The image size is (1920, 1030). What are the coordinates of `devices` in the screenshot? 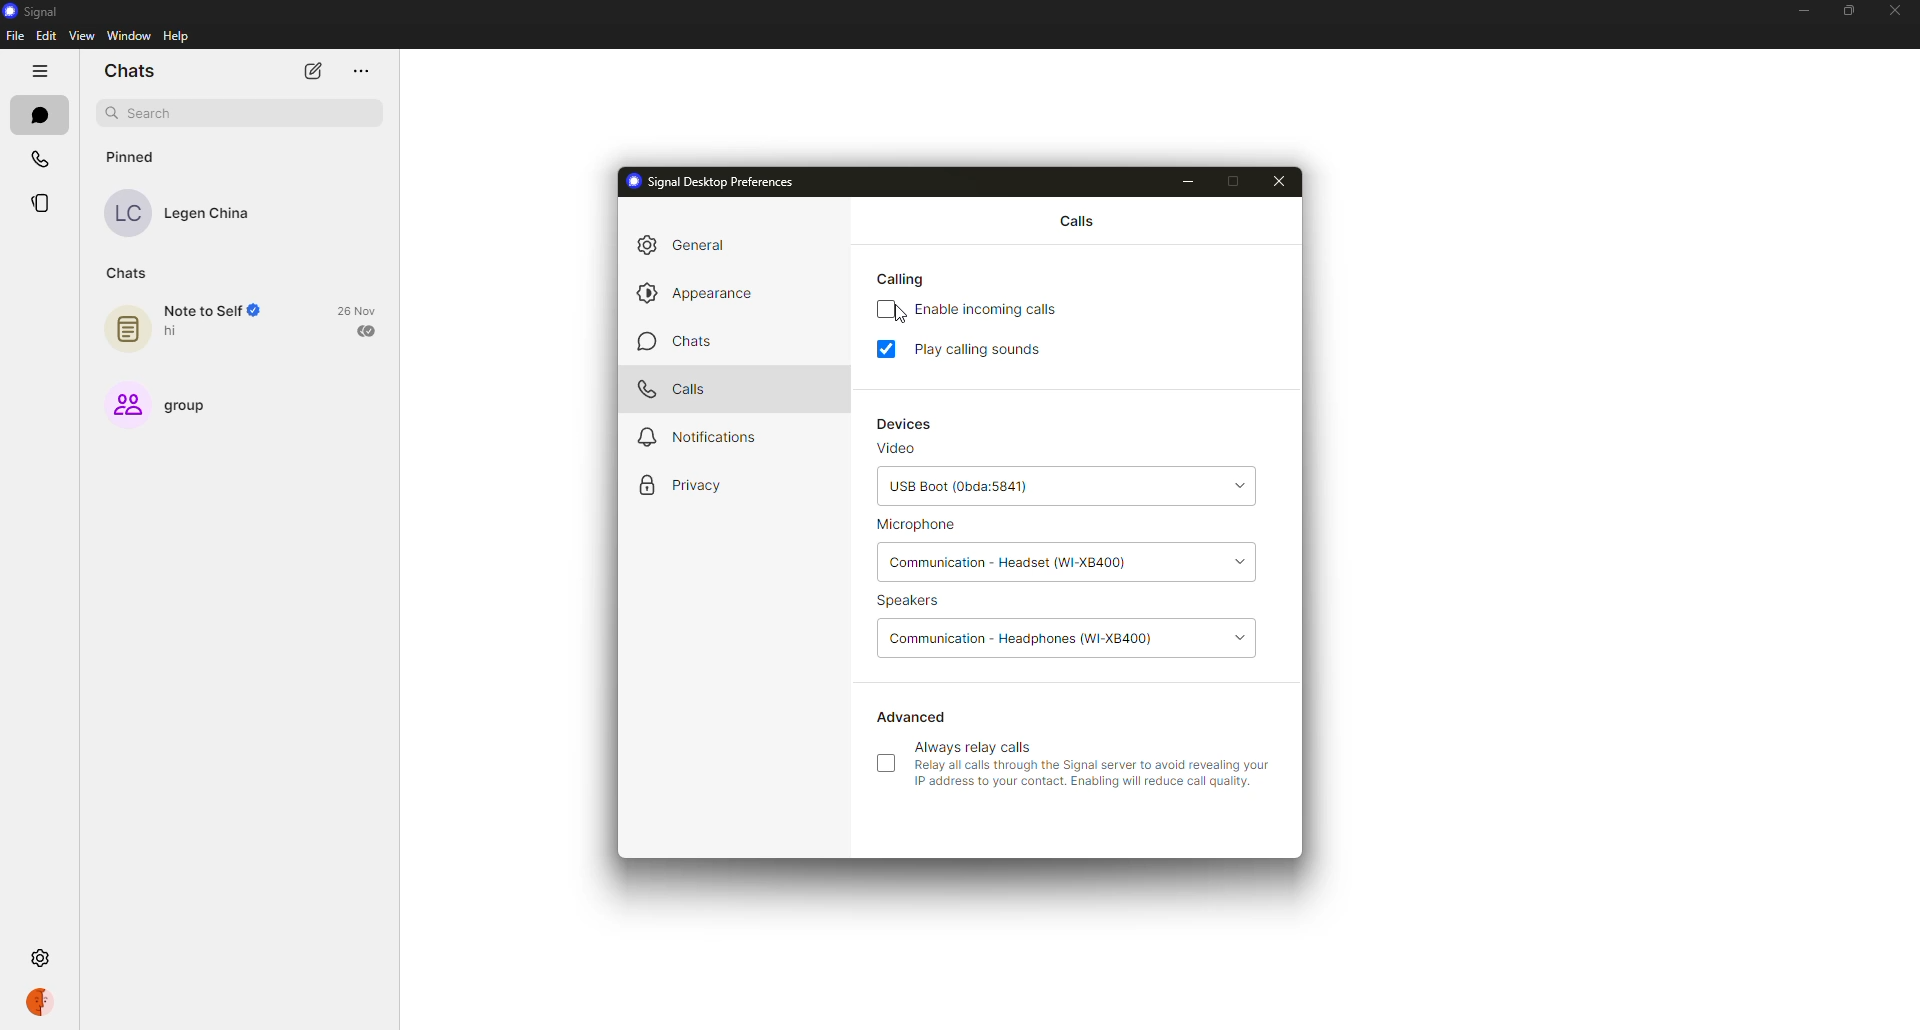 It's located at (913, 422).